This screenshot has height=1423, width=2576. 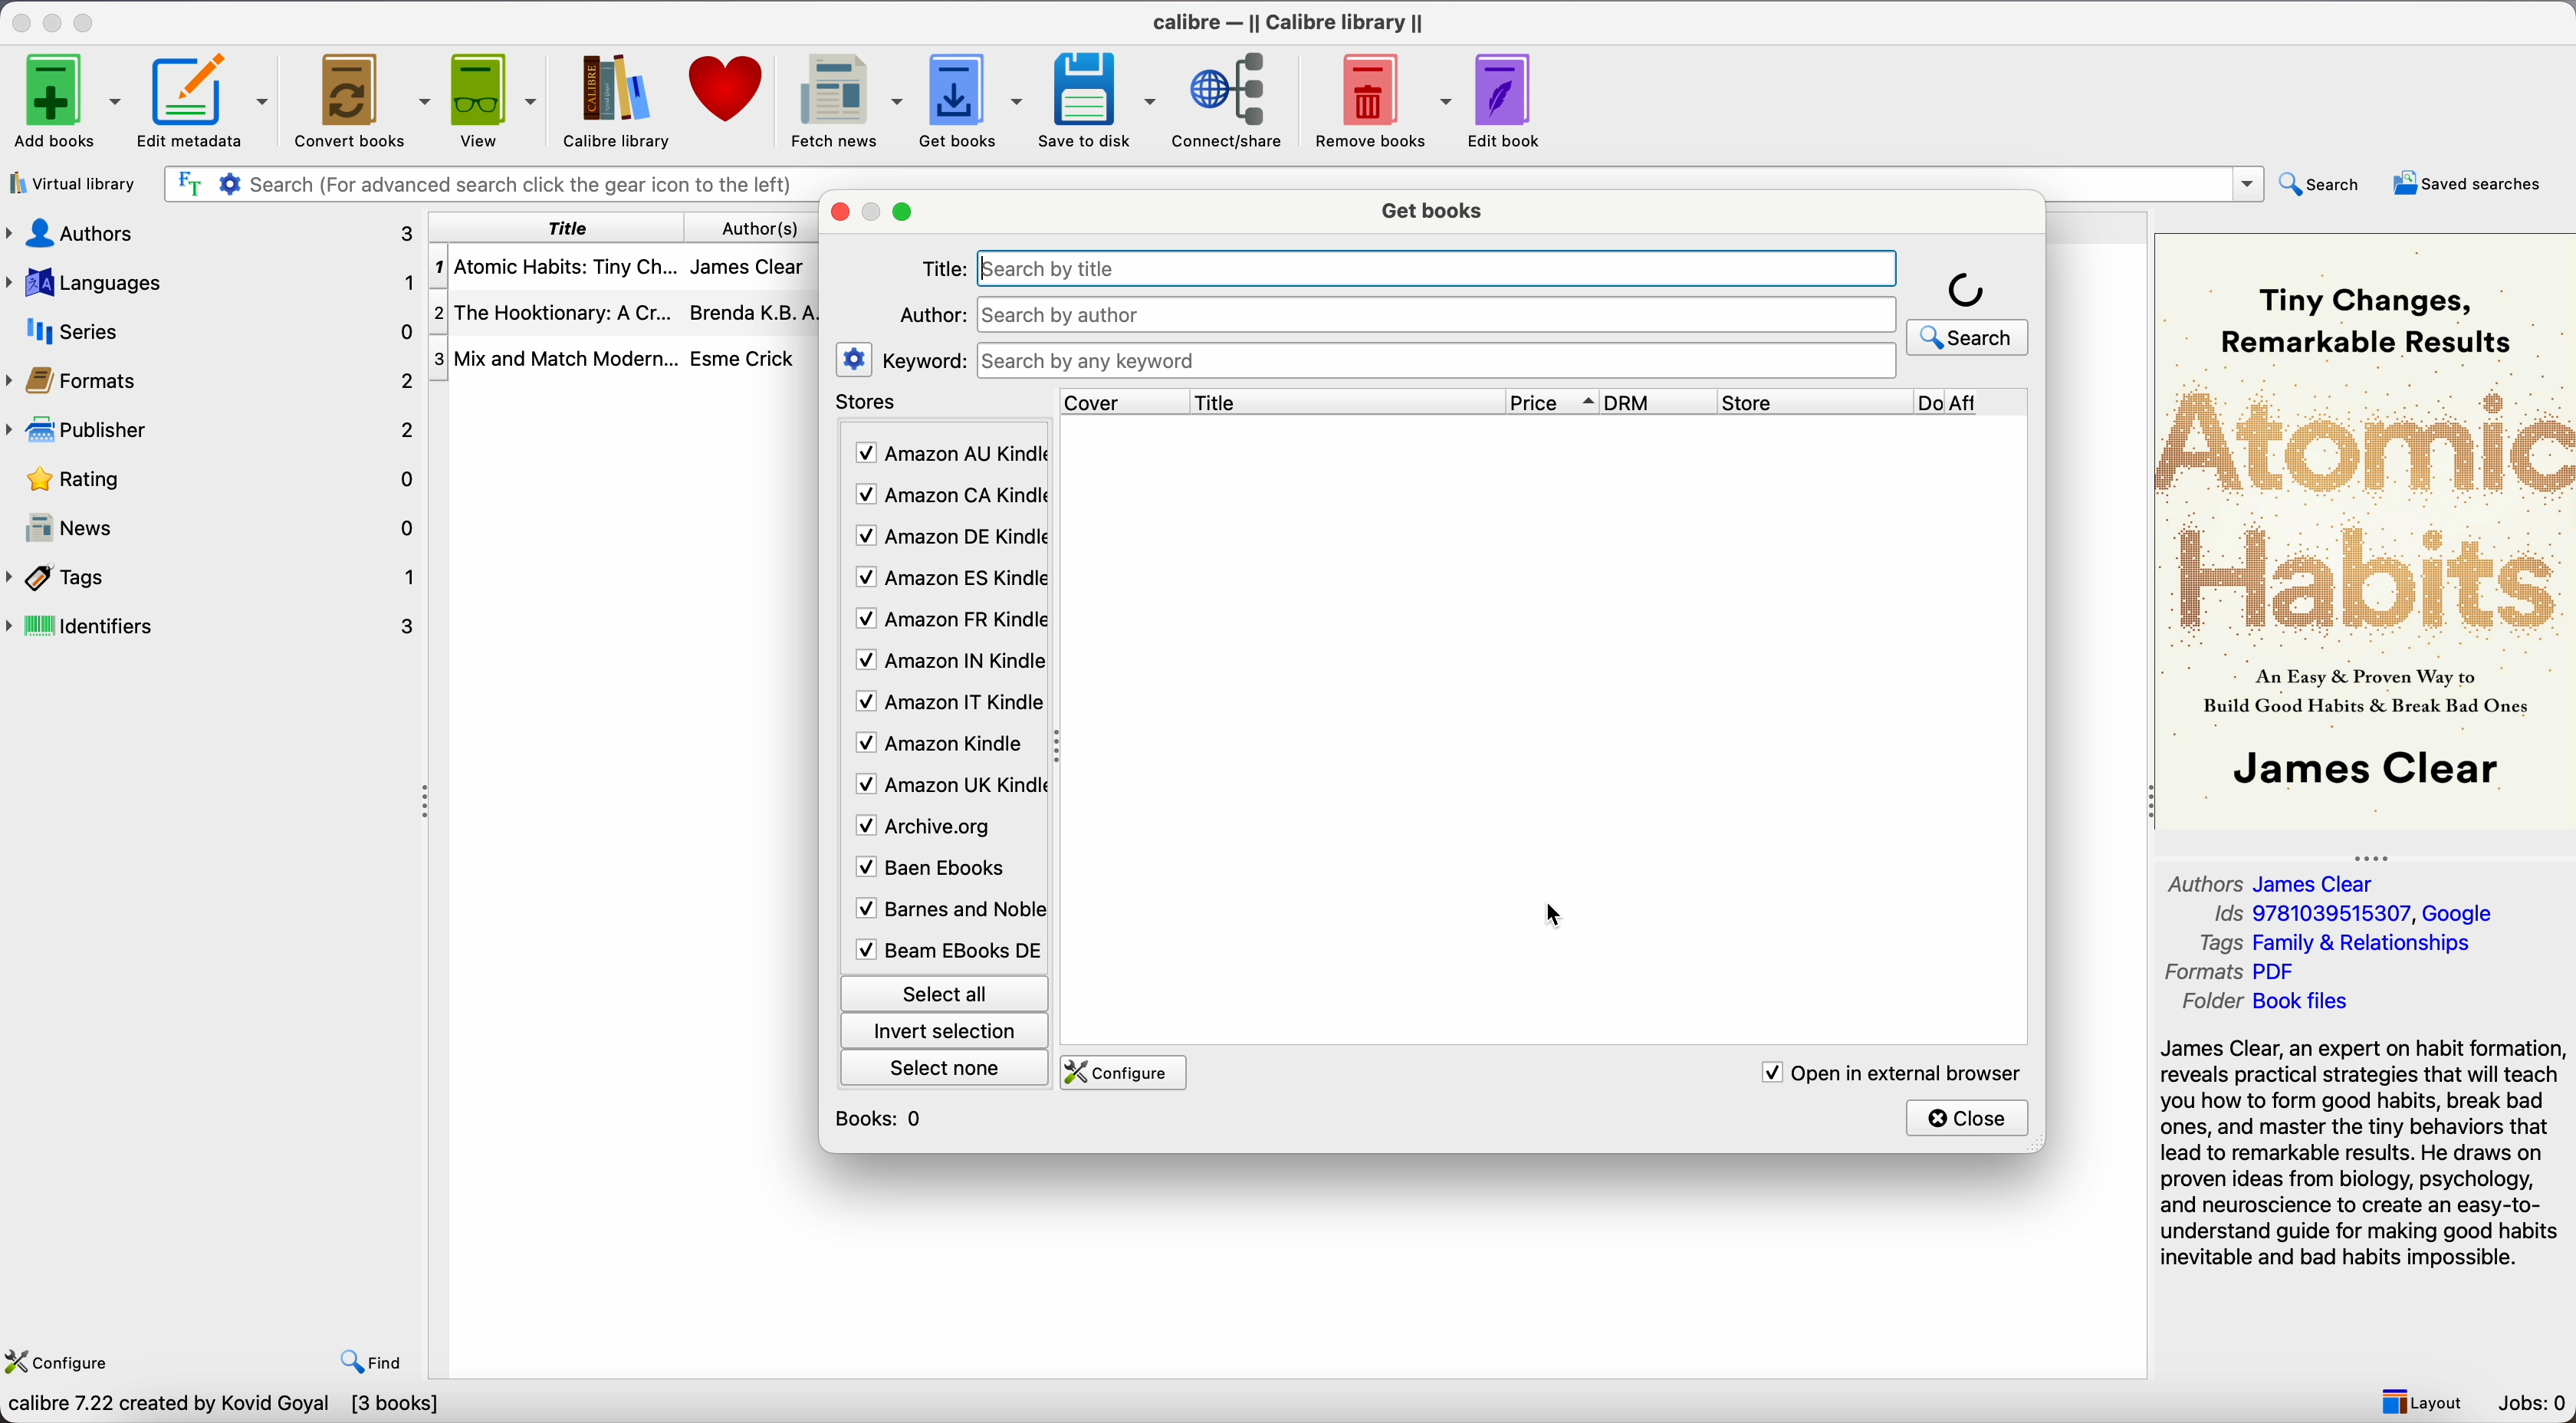 I want to click on open in external browser, so click(x=1890, y=1072).